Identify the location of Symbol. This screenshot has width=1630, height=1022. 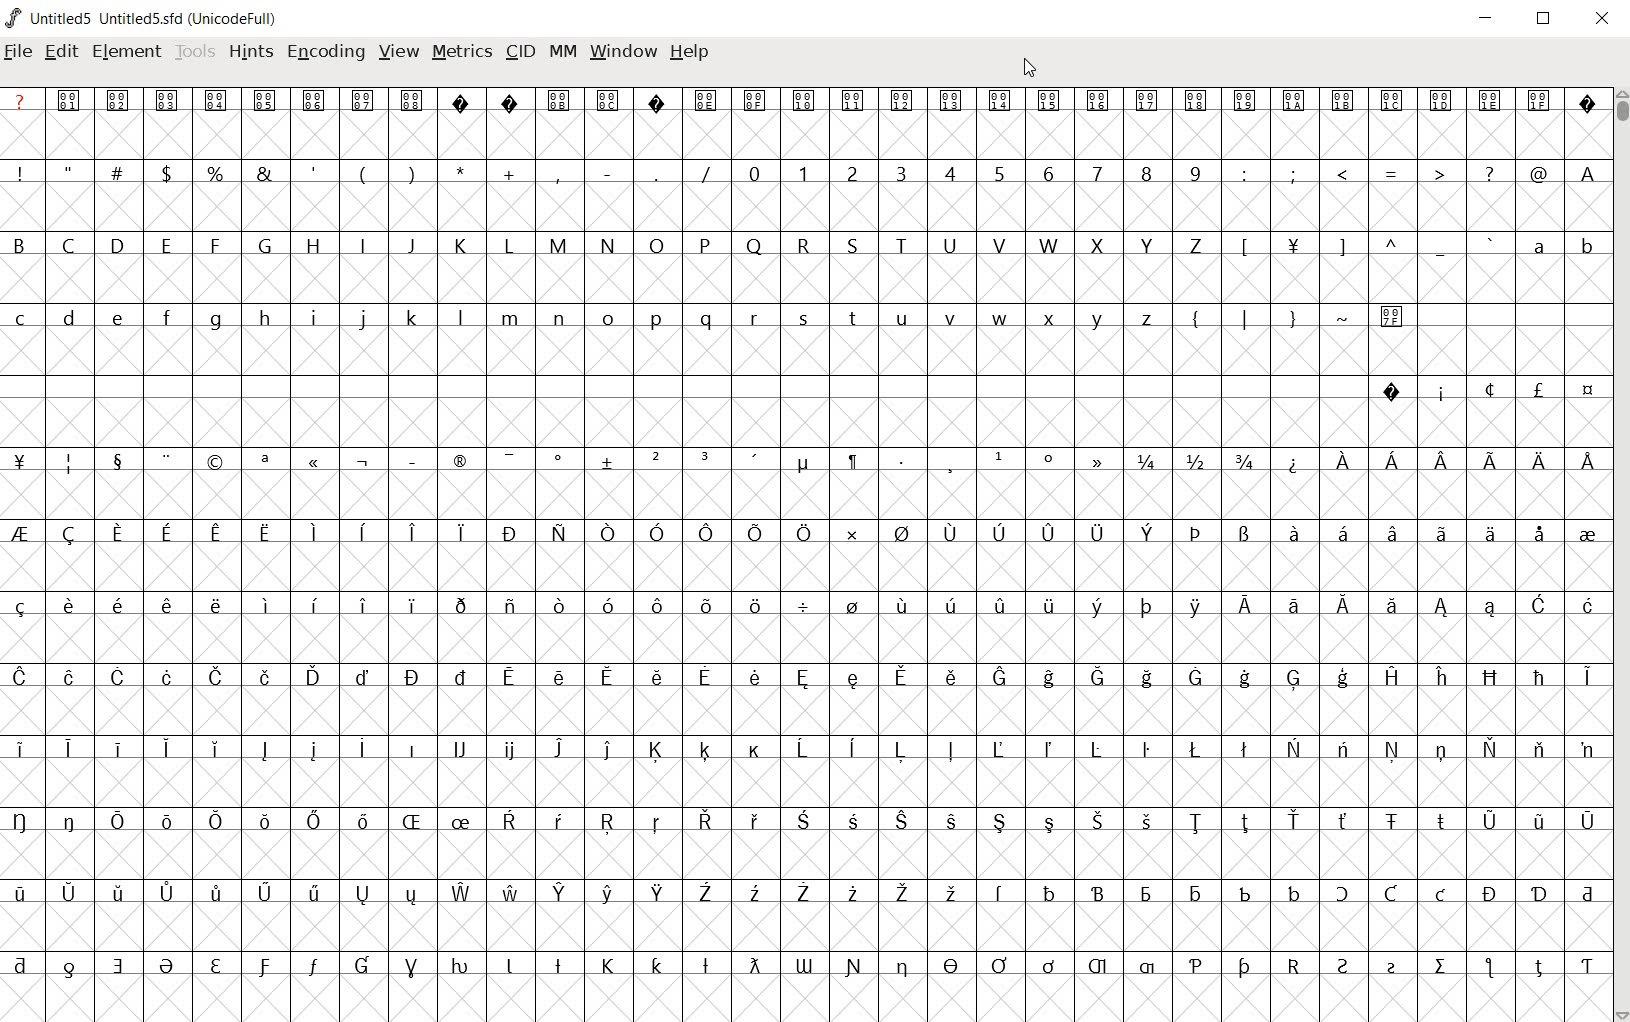
(362, 675).